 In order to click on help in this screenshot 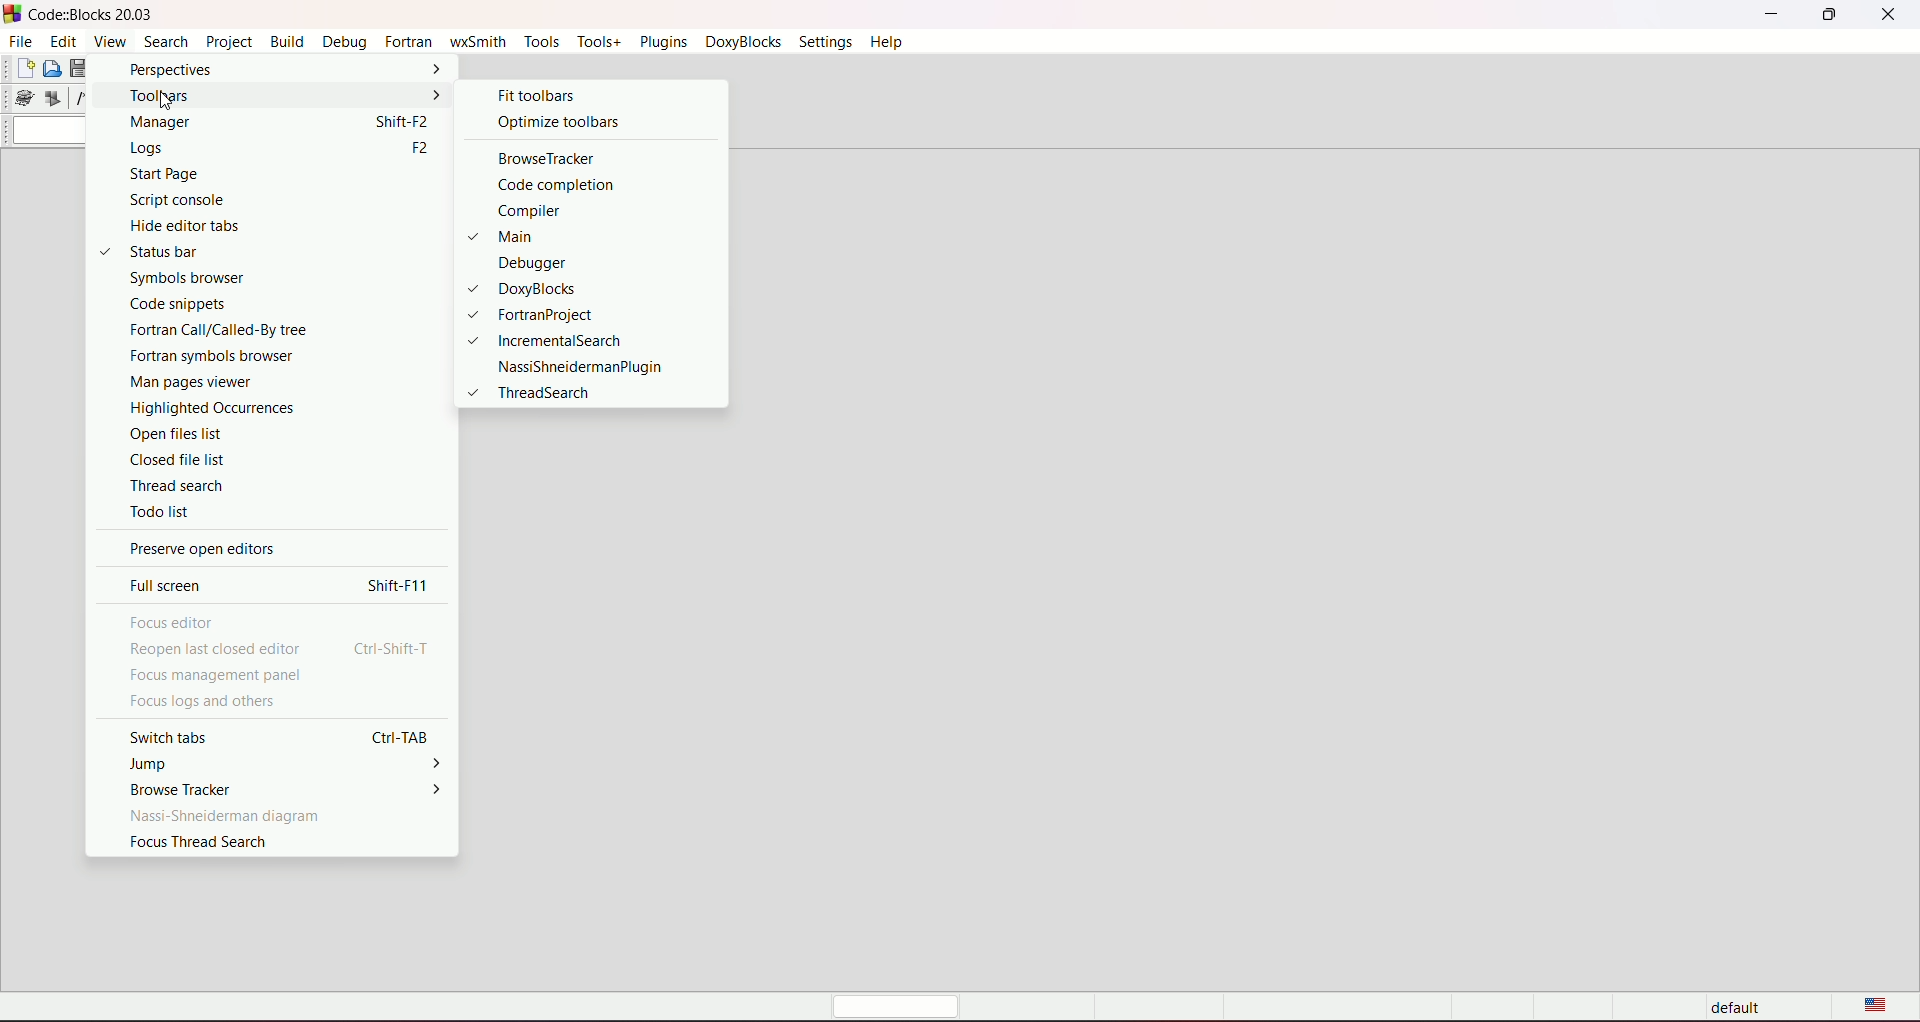, I will do `click(885, 43)`.